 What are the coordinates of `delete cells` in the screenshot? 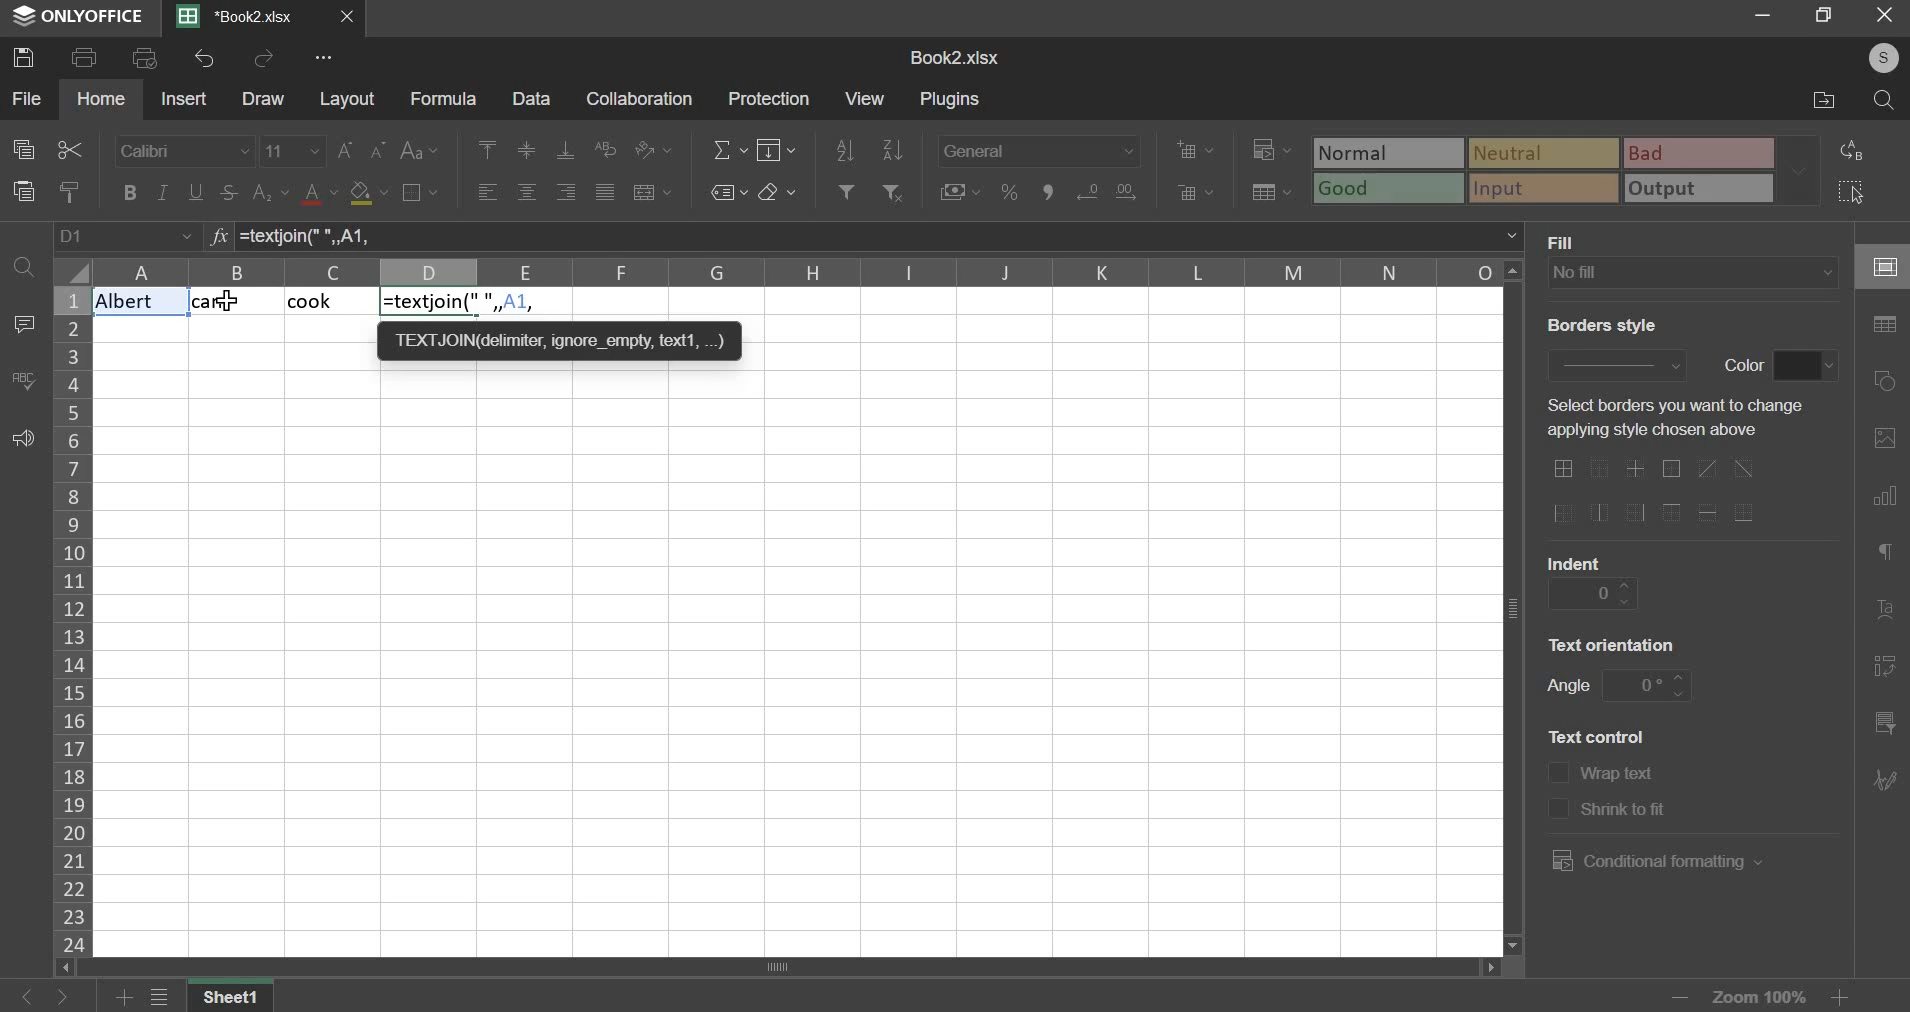 It's located at (1196, 192).